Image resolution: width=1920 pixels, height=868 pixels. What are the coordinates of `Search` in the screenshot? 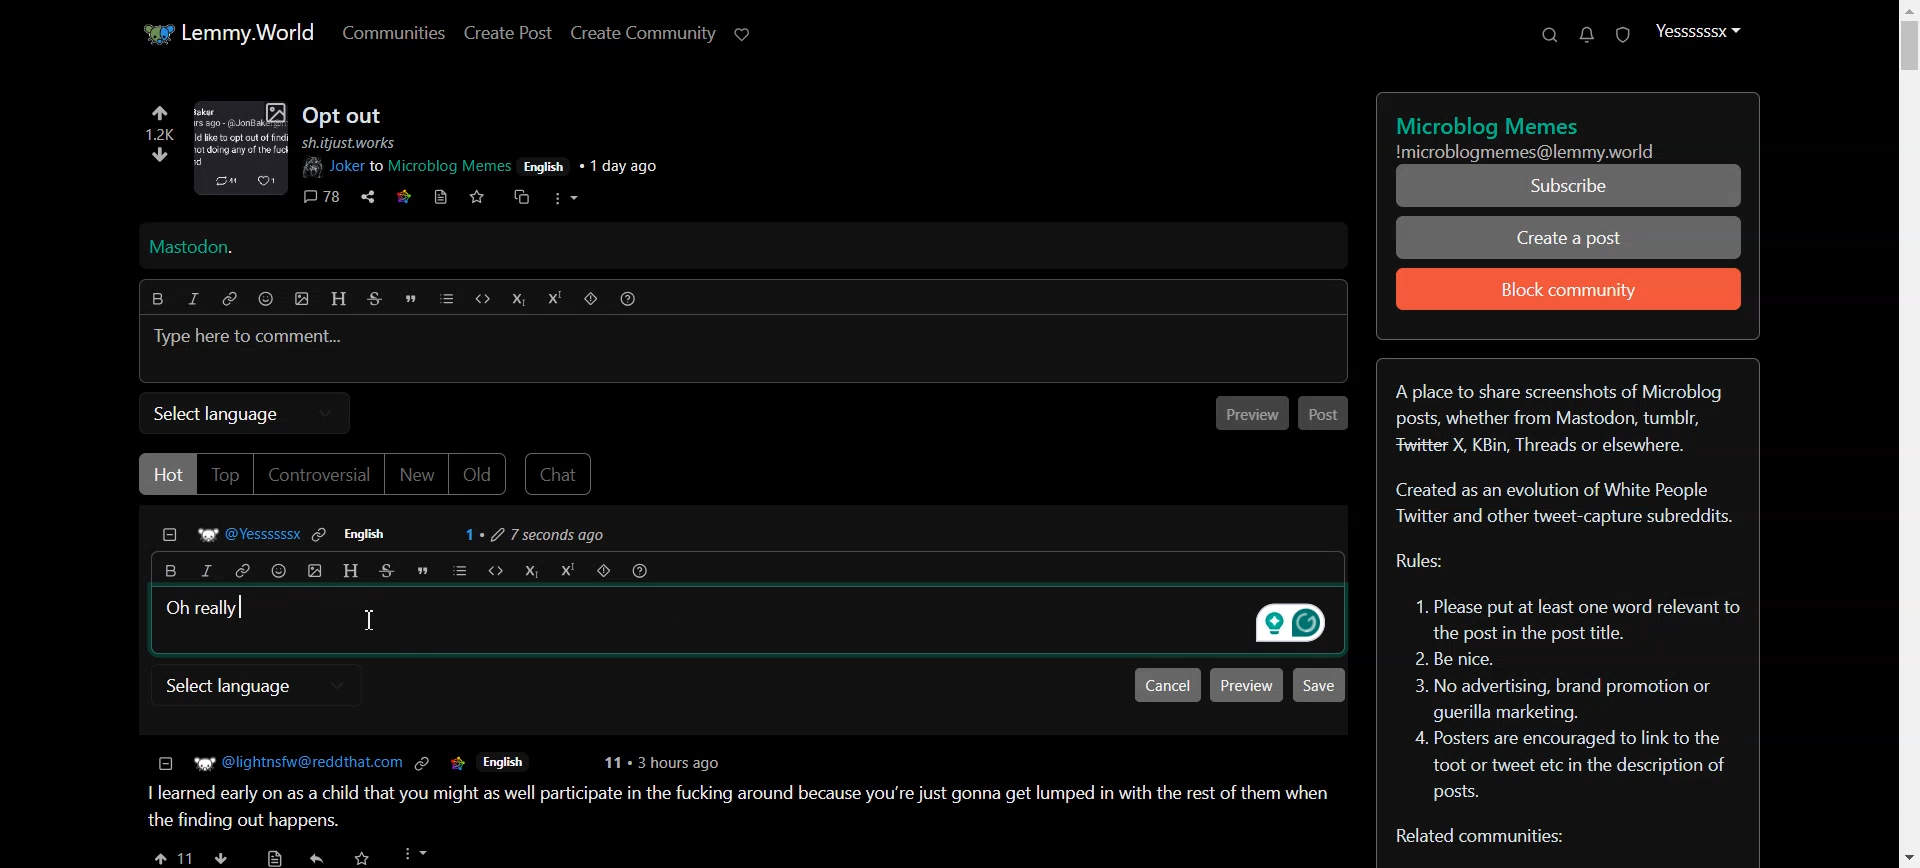 It's located at (1551, 34).